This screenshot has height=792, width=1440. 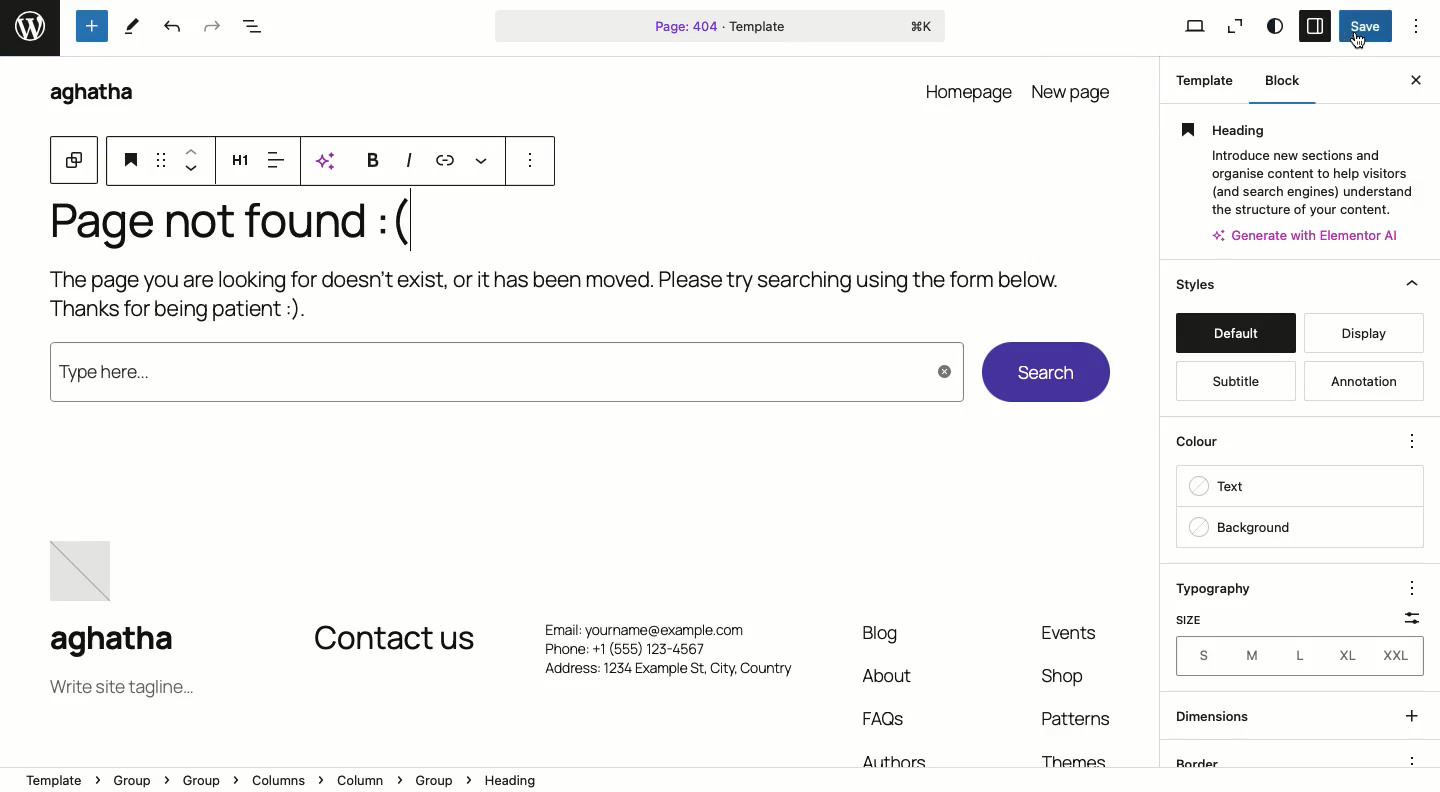 I want to click on Move up and down, so click(x=191, y=162).